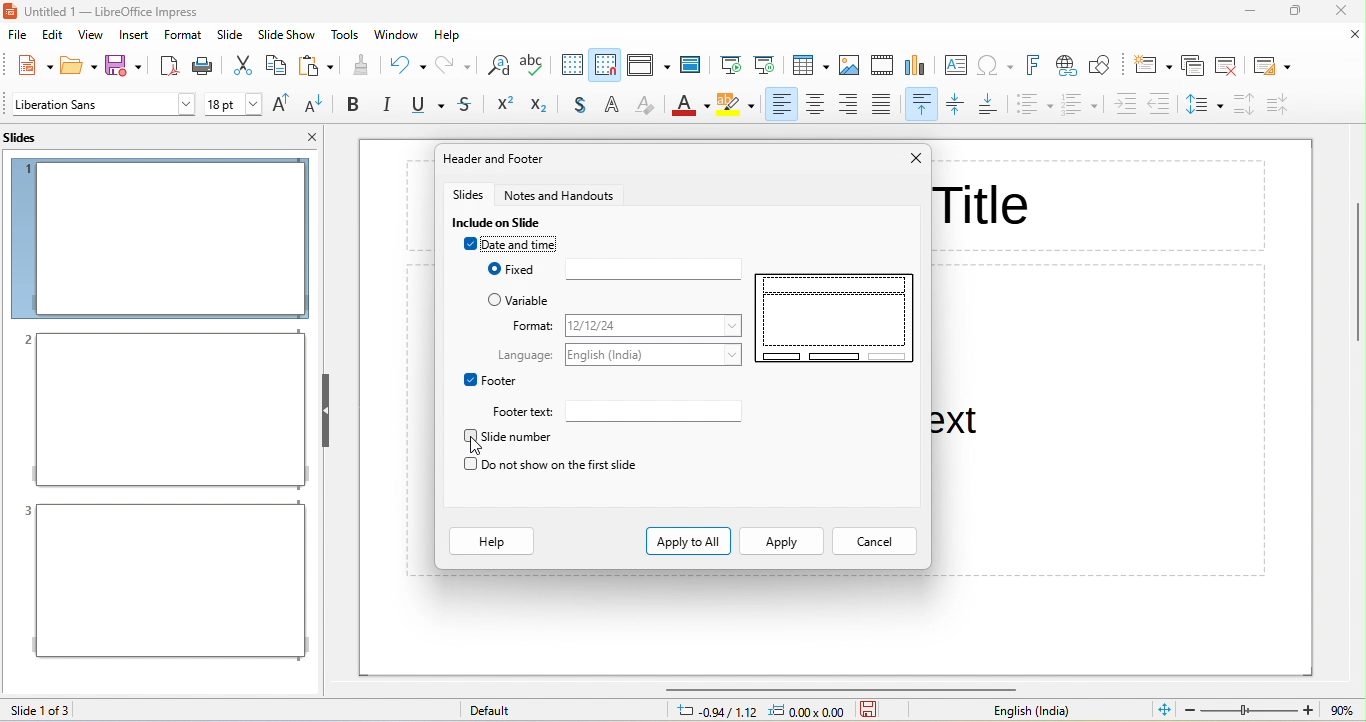 The image size is (1366, 722). I want to click on undo, so click(407, 64).